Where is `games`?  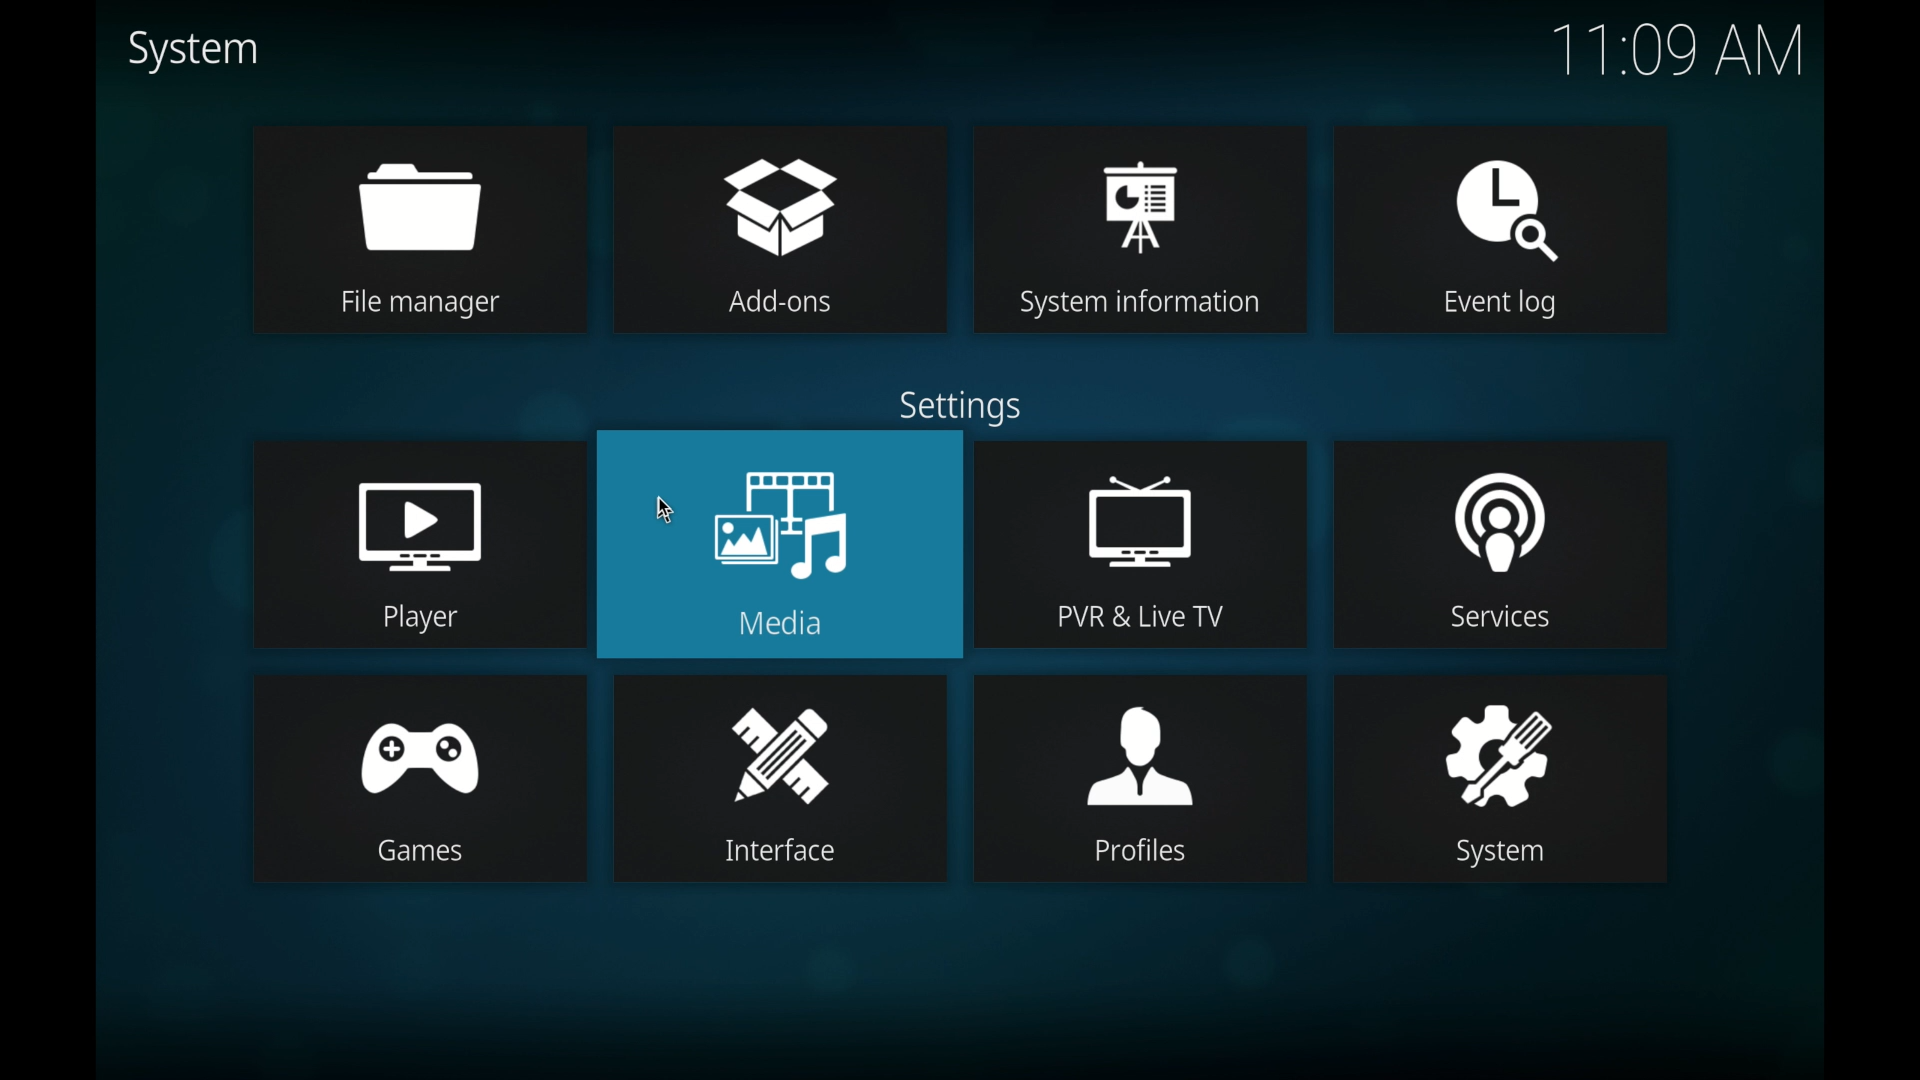 games is located at coordinates (416, 779).